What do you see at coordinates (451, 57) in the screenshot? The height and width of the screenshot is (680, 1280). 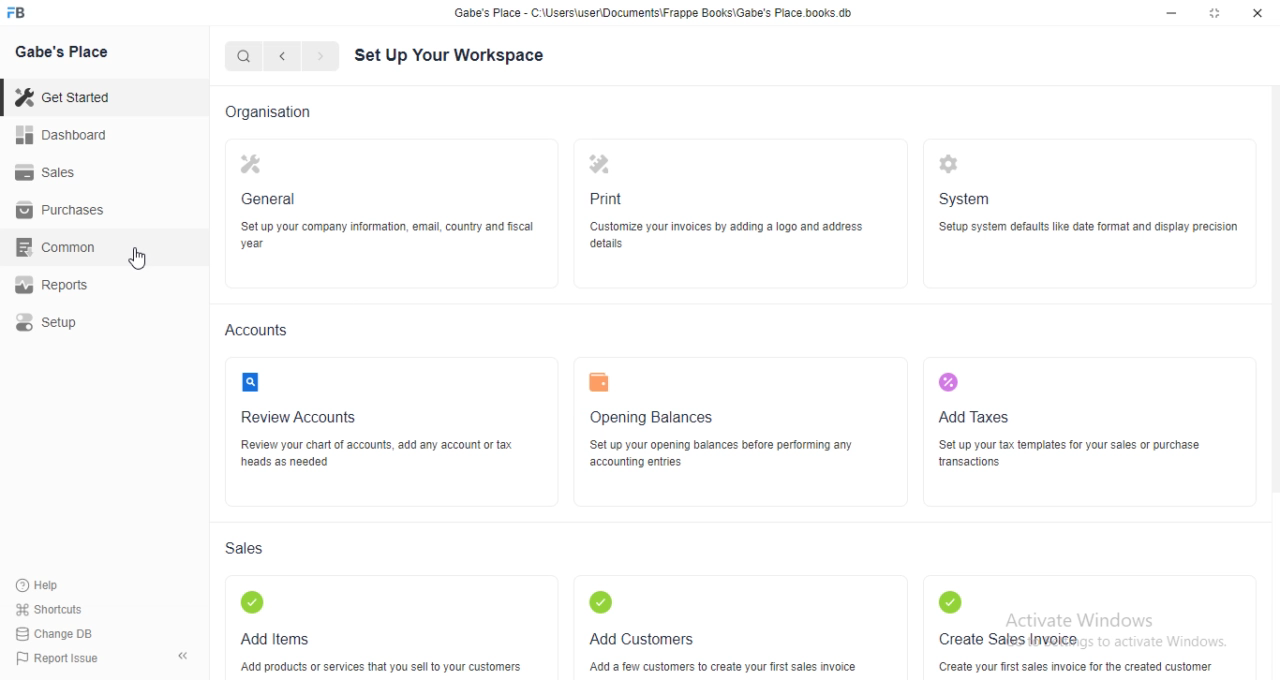 I see `Set Up Your Workspace` at bounding box center [451, 57].